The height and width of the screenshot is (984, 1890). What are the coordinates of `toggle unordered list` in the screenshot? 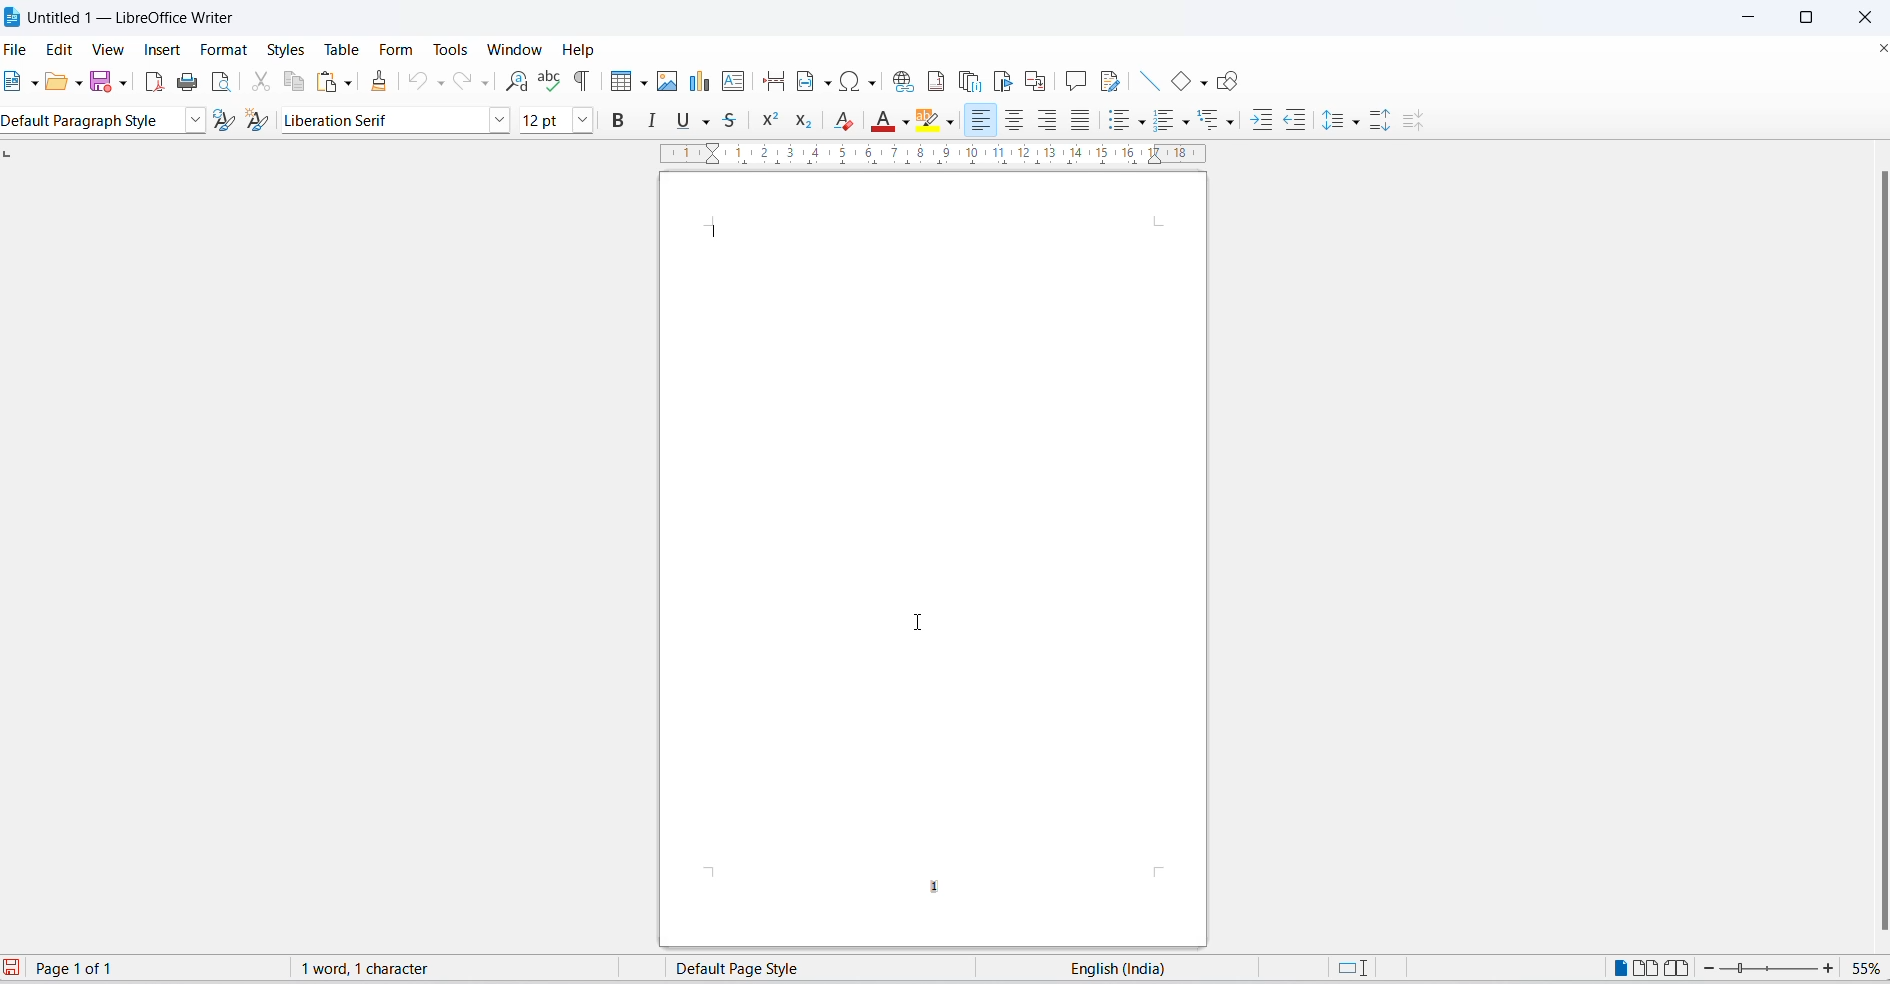 It's located at (1142, 122).